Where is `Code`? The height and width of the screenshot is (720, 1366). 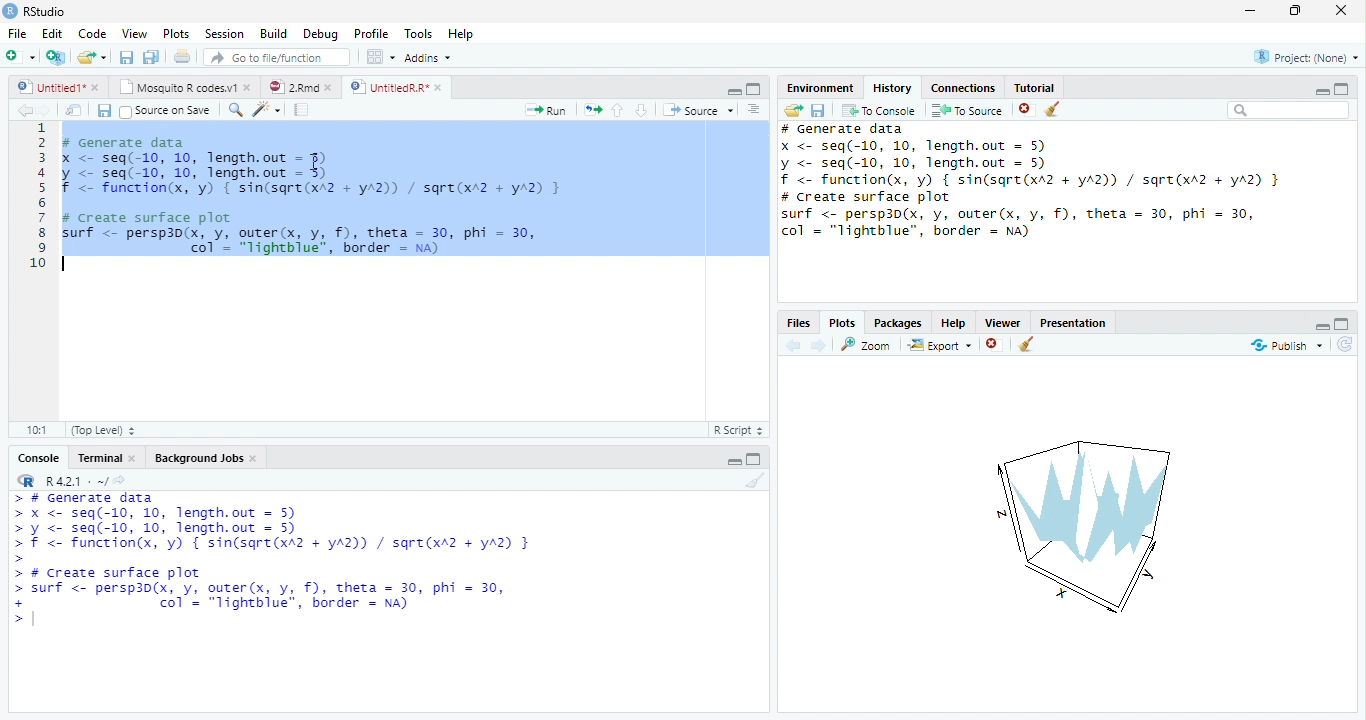 Code is located at coordinates (91, 33).